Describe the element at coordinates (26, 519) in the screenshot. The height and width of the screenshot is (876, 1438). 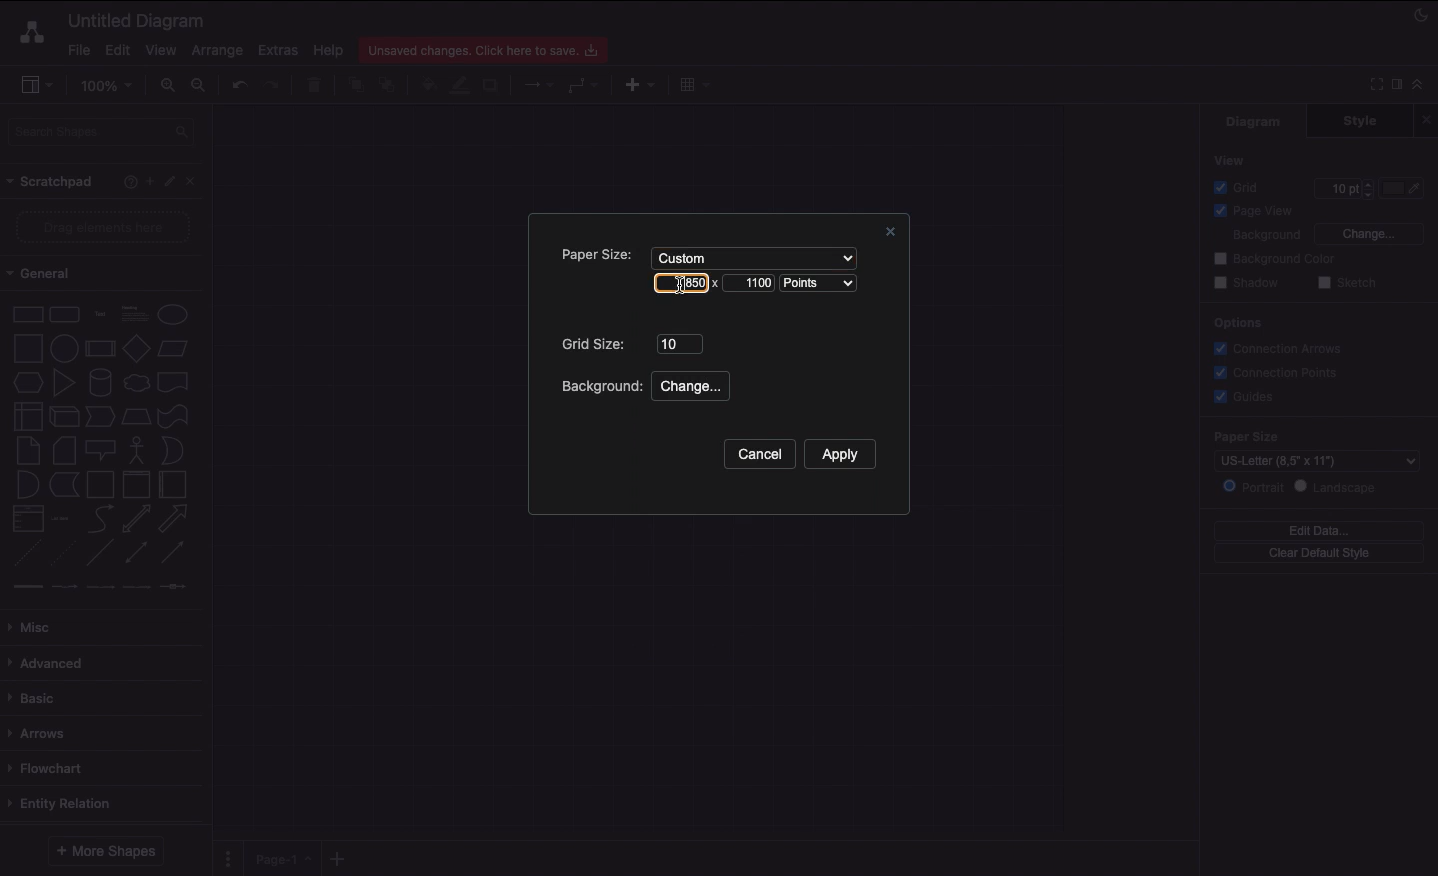
I see `List` at that location.